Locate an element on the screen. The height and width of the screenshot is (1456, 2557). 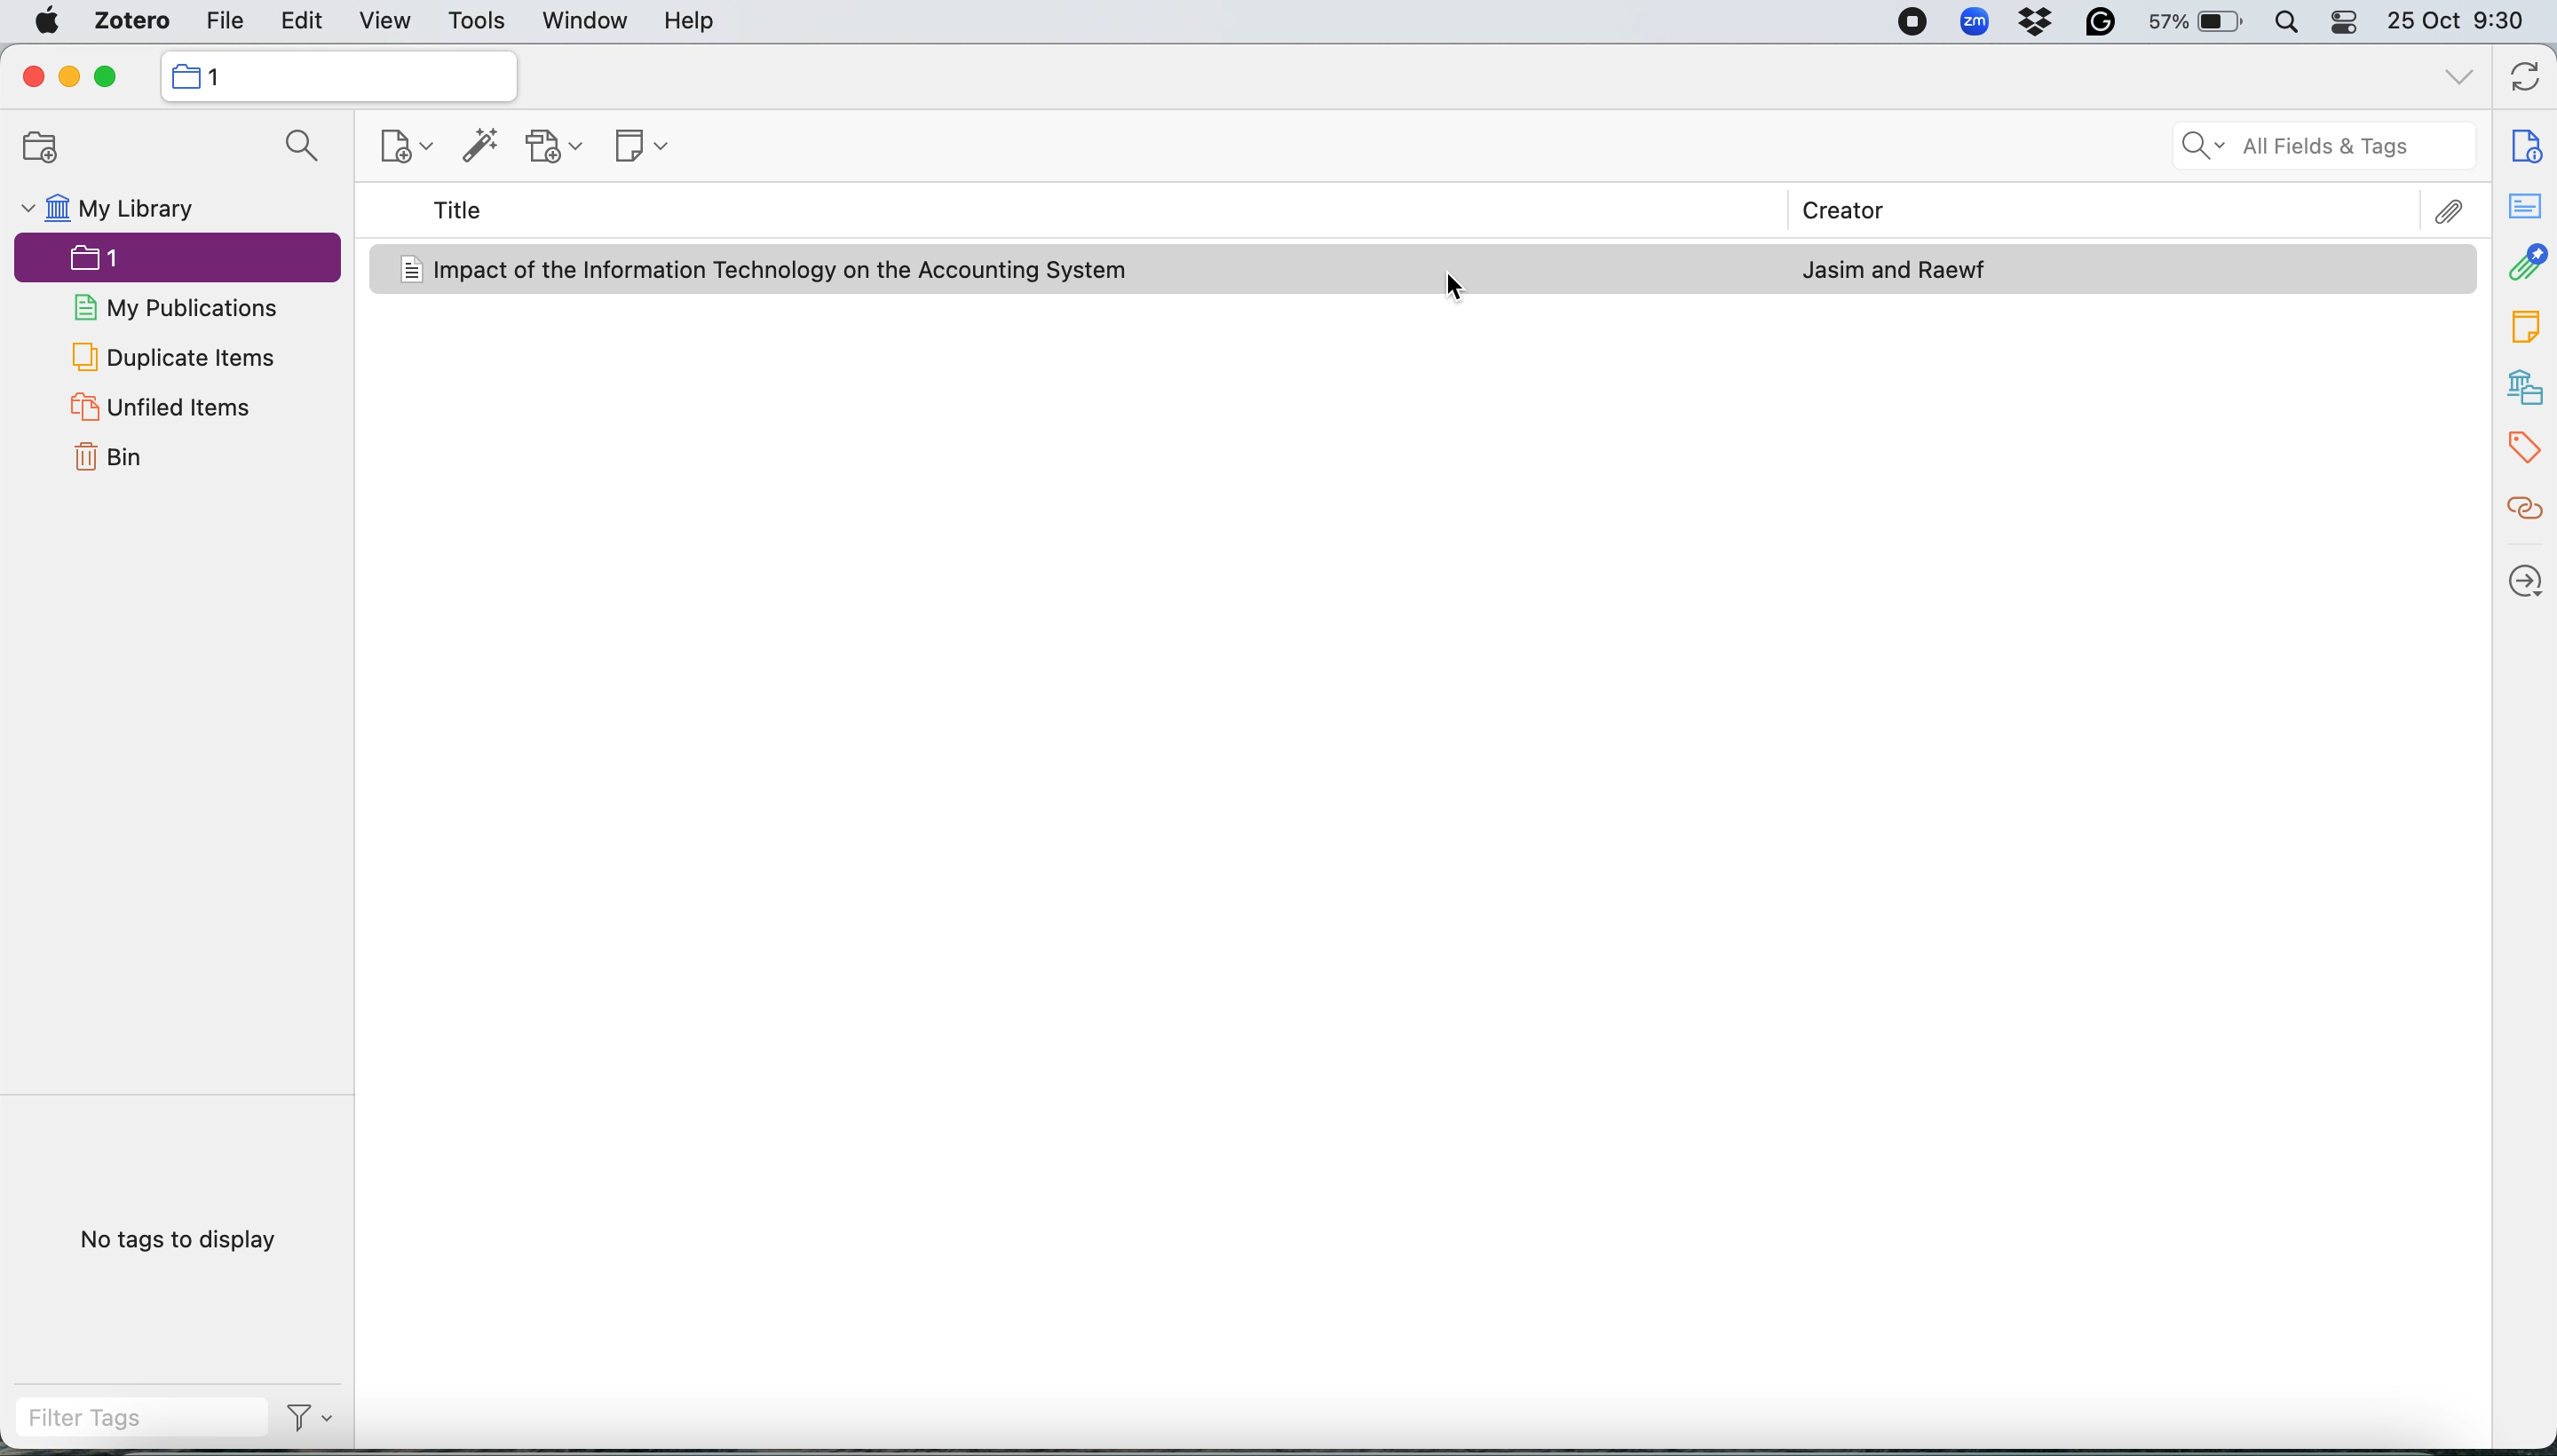
my library is located at coordinates (153, 213).